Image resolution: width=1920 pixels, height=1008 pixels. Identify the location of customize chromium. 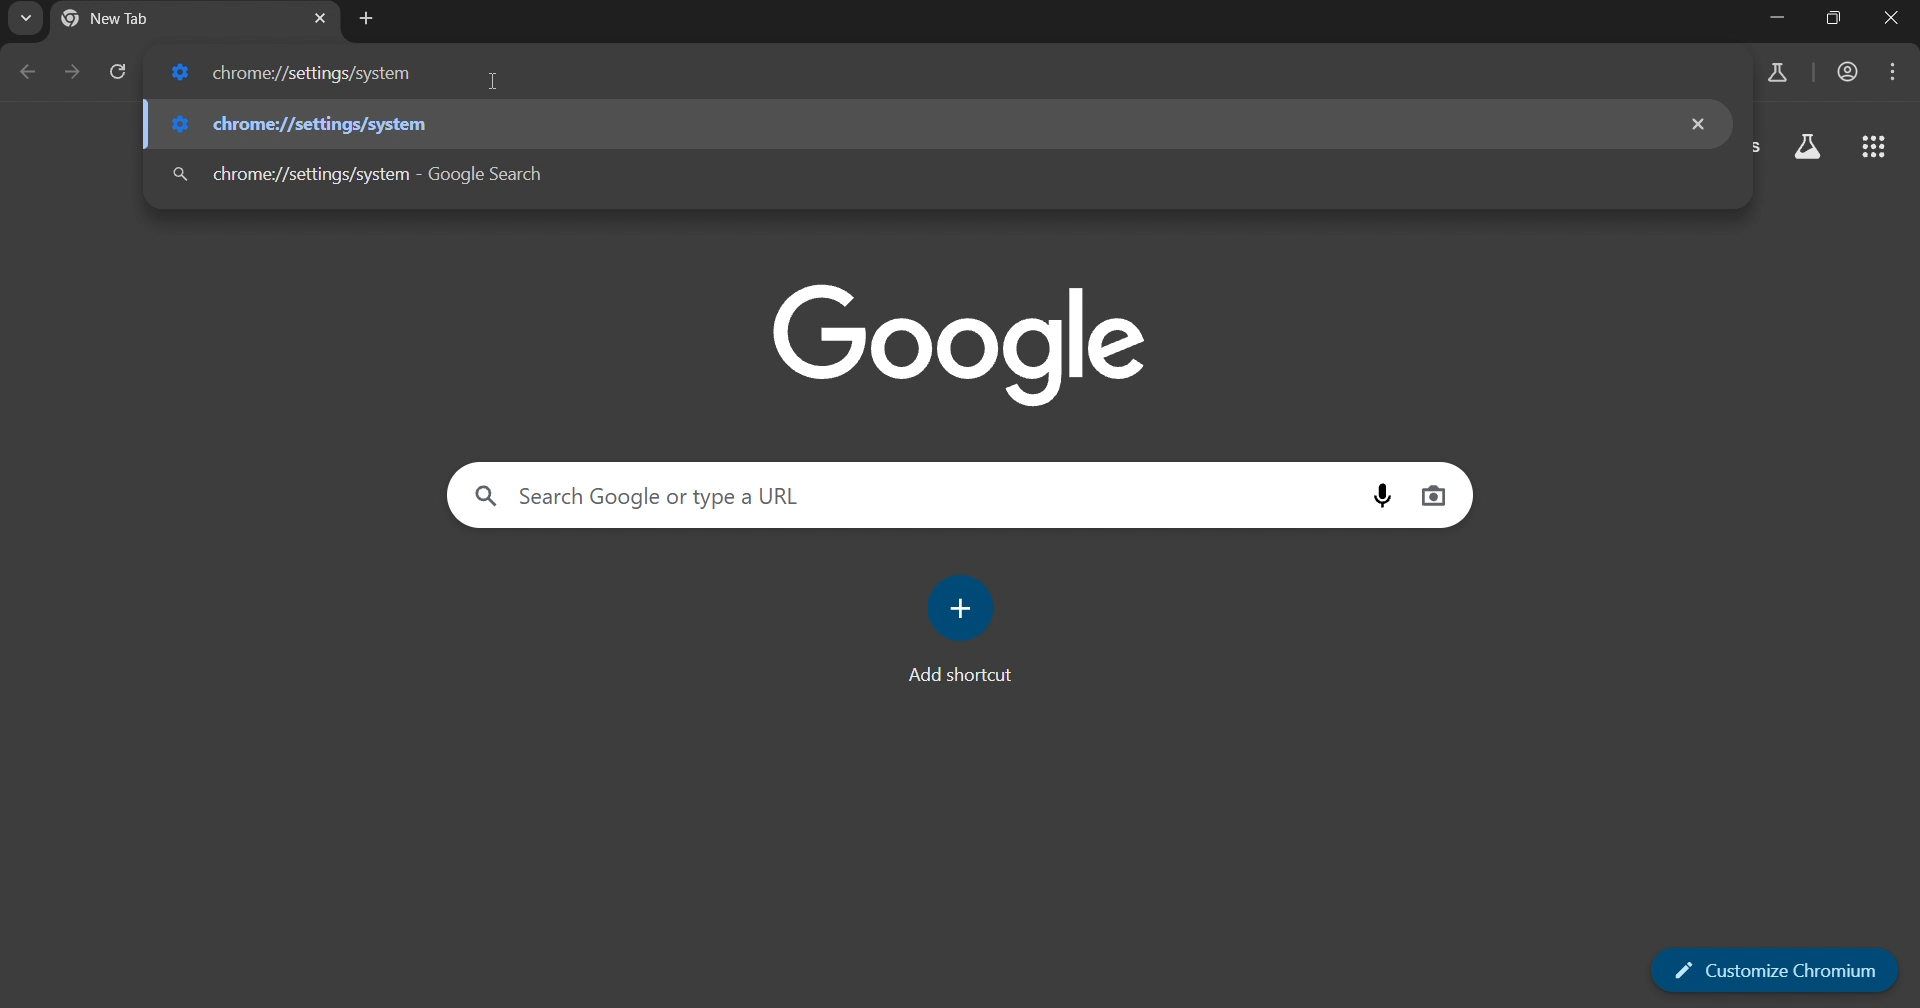
(1775, 971).